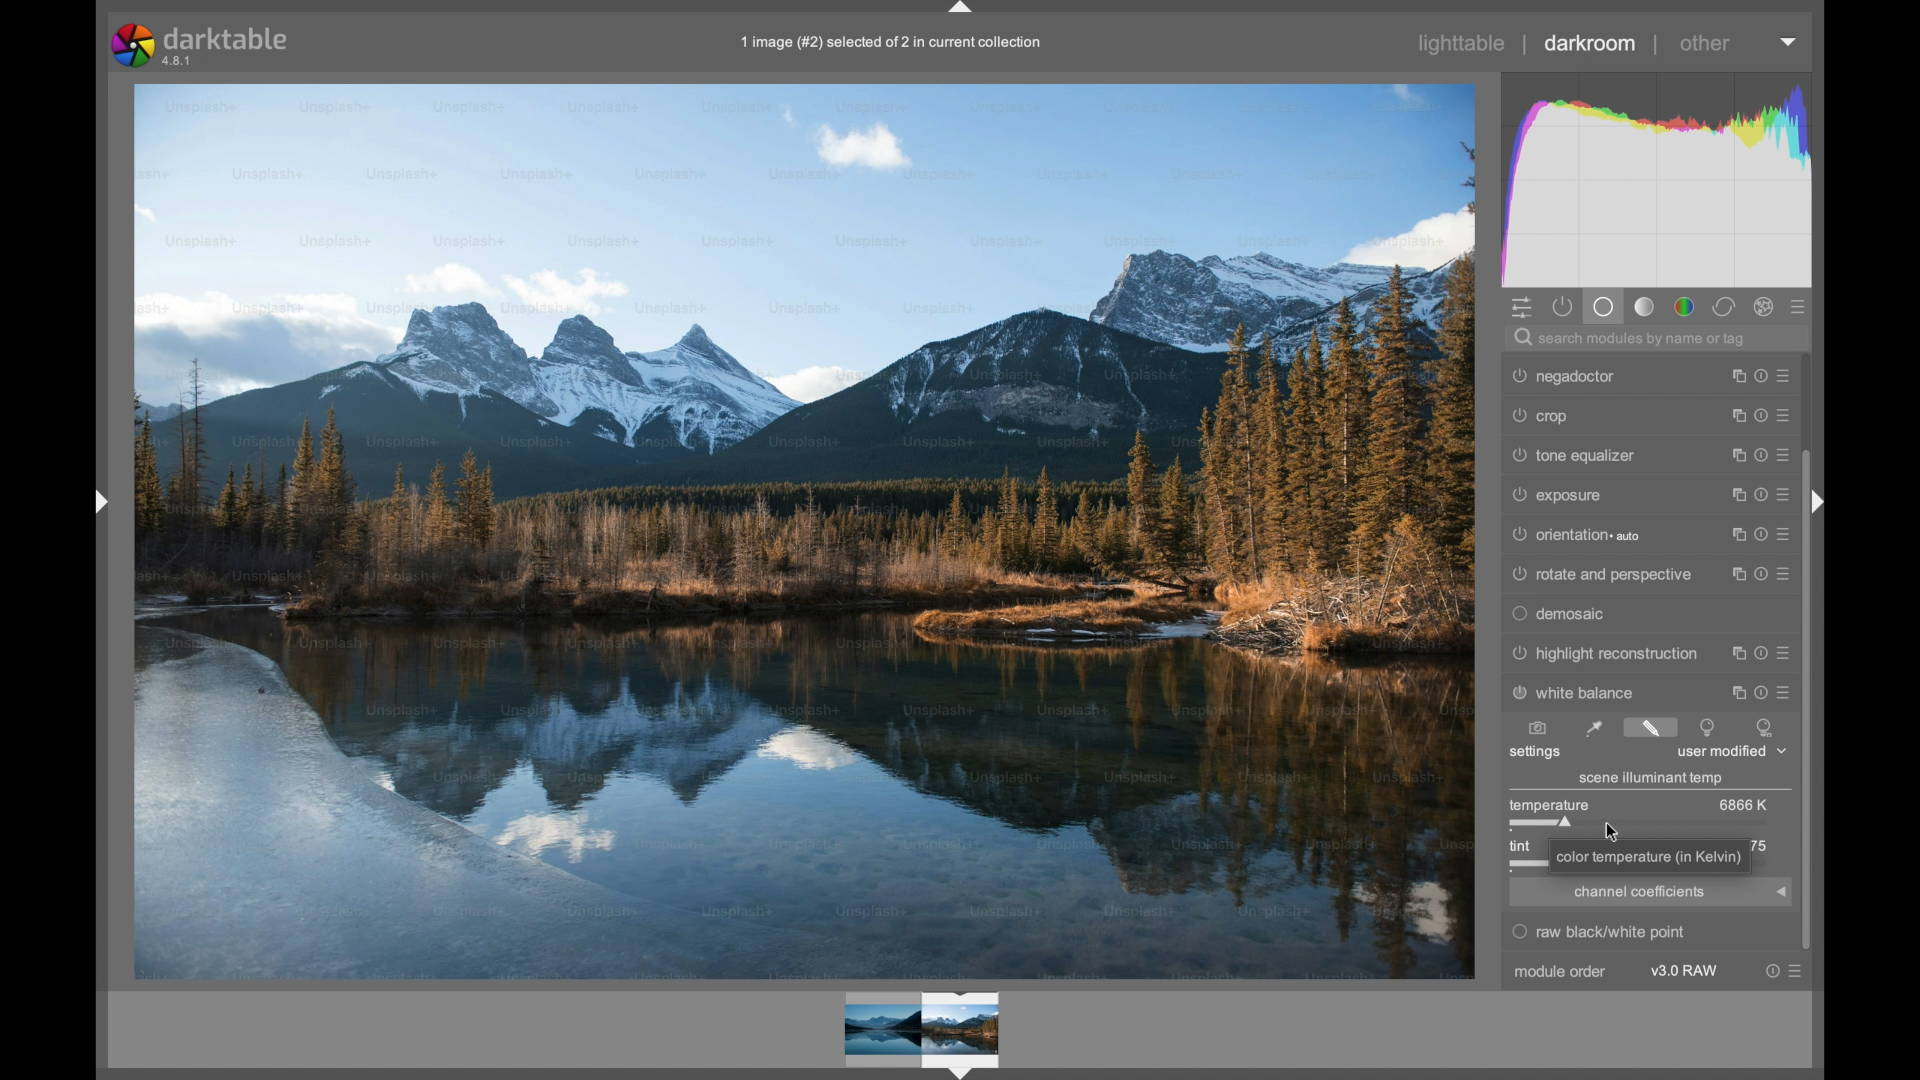 Image resolution: width=1920 pixels, height=1080 pixels. What do you see at coordinates (1789, 647) in the screenshot?
I see `presets` at bounding box center [1789, 647].